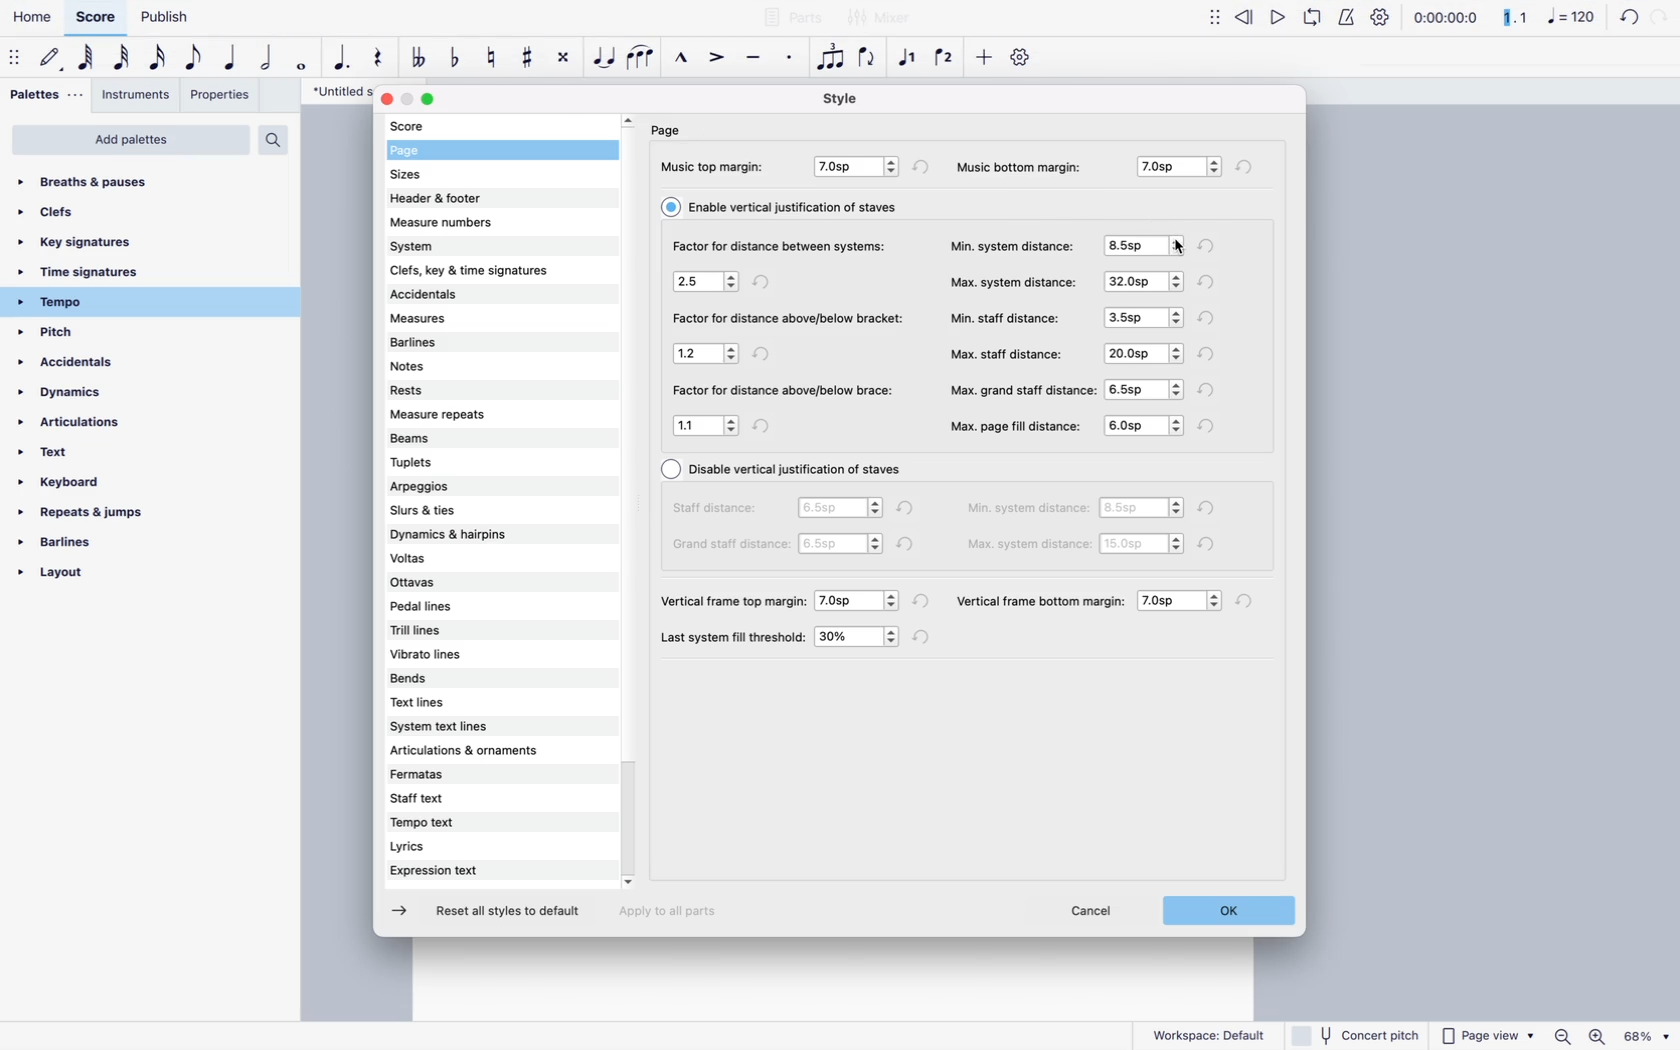 The width and height of the screenshot is (1680, 1050). Describe the element at coordinates (628, 502) in the screenshot. I see `scroll line` at that location.